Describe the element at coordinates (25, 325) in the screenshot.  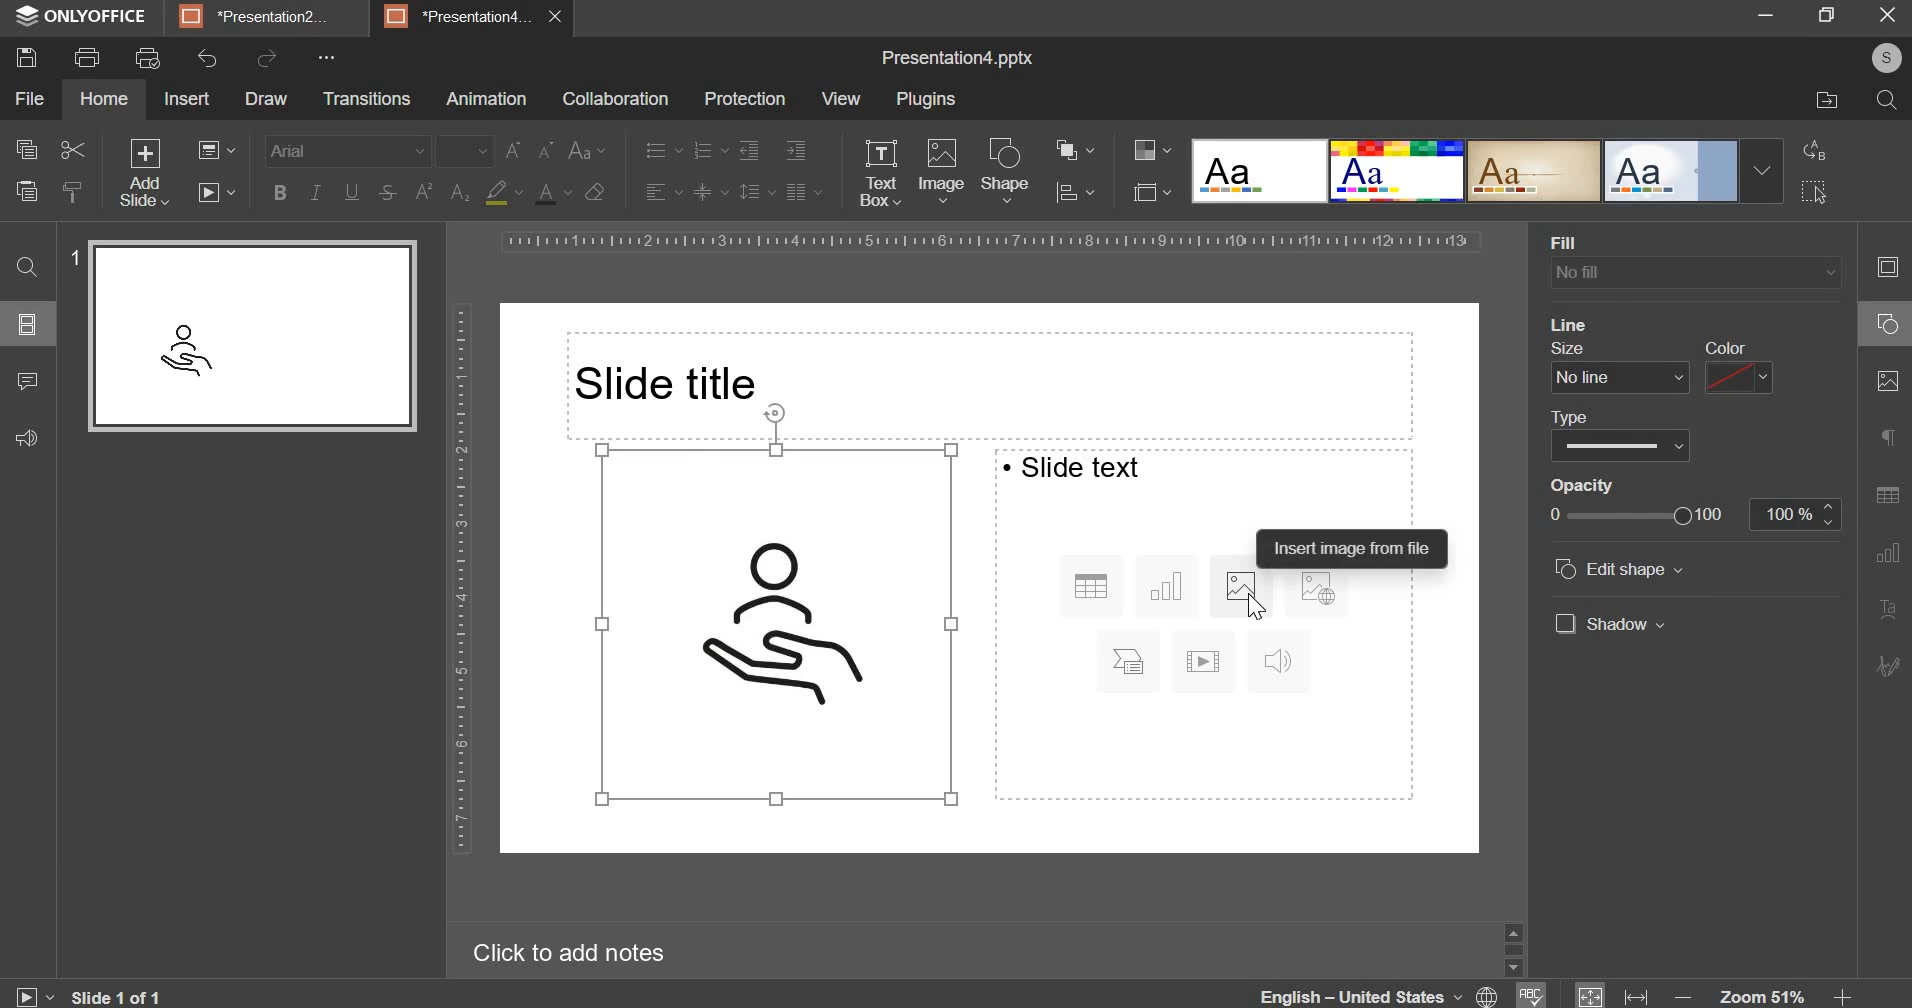
I see `slides` at that location.